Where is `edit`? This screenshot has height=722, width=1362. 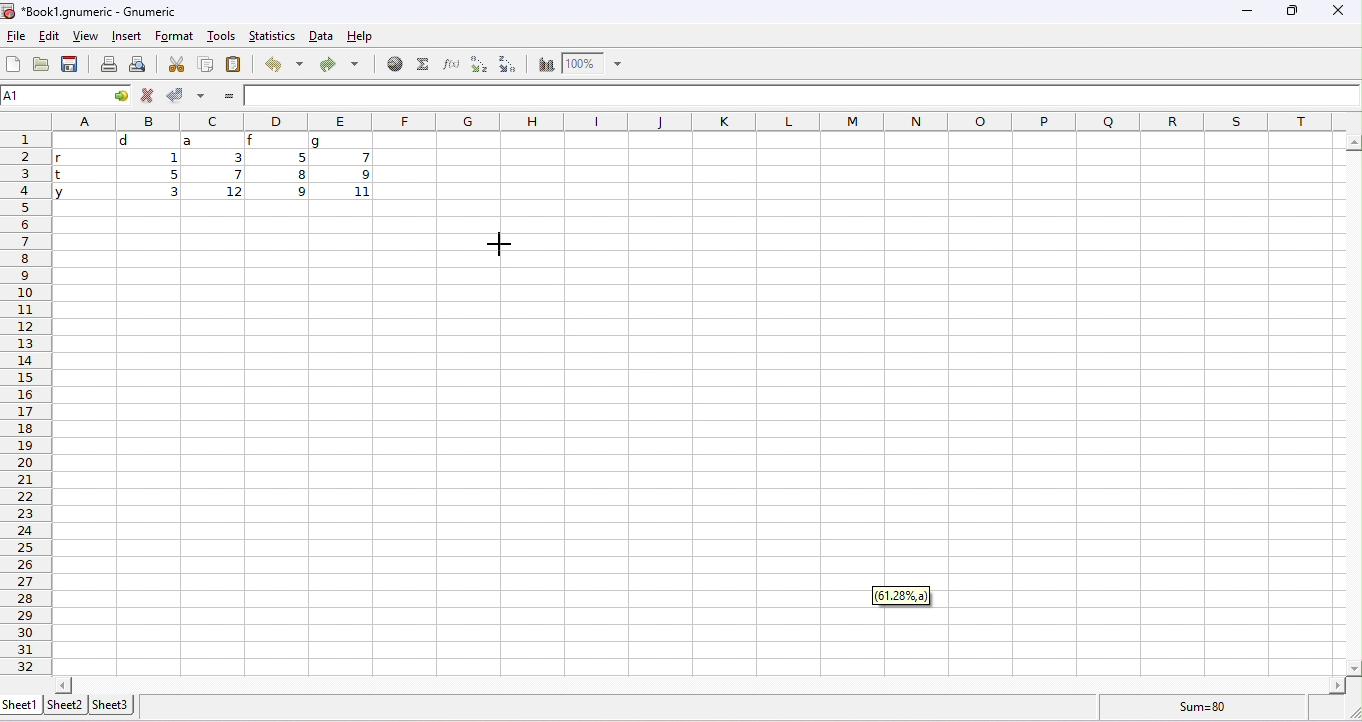
edit is located at coordinates (51, 37).